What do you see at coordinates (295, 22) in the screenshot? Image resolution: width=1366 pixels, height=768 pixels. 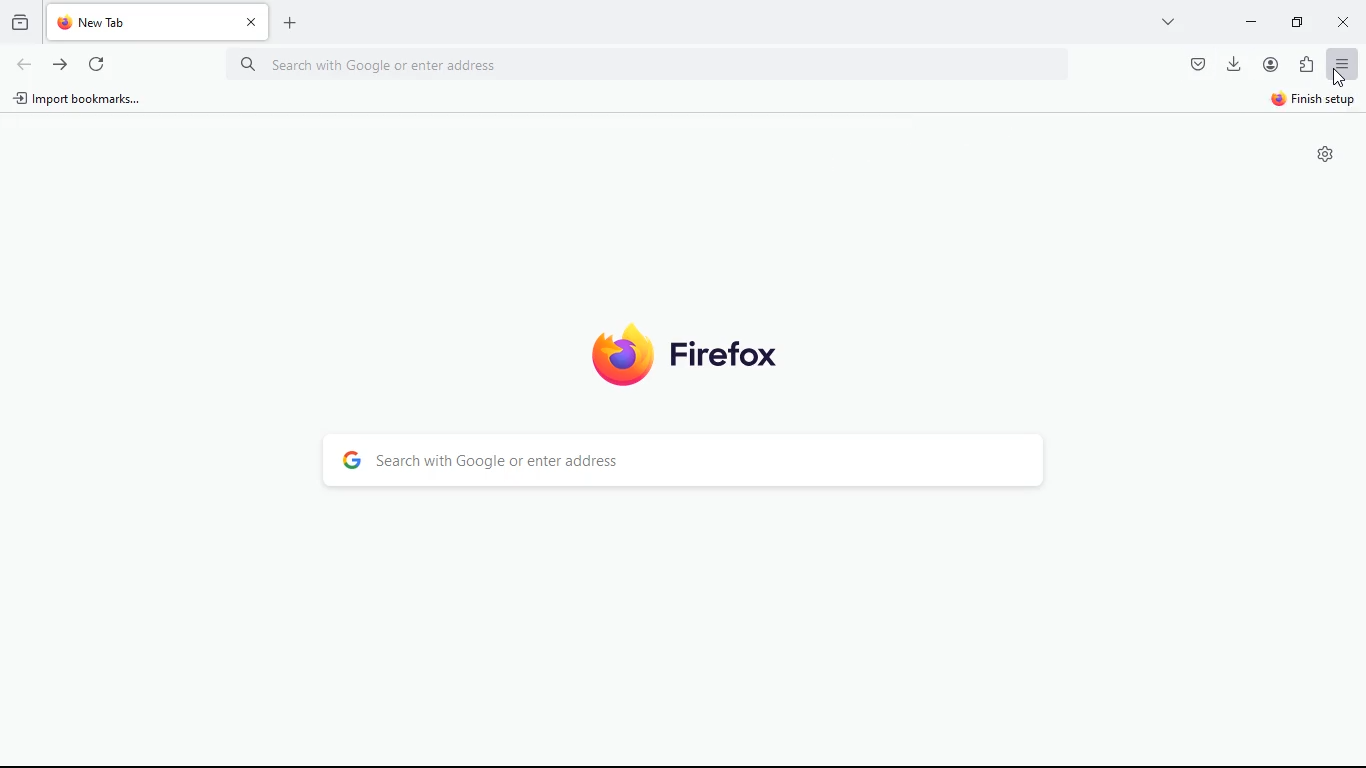 I see `add tab` at bounding box center [295, 22].